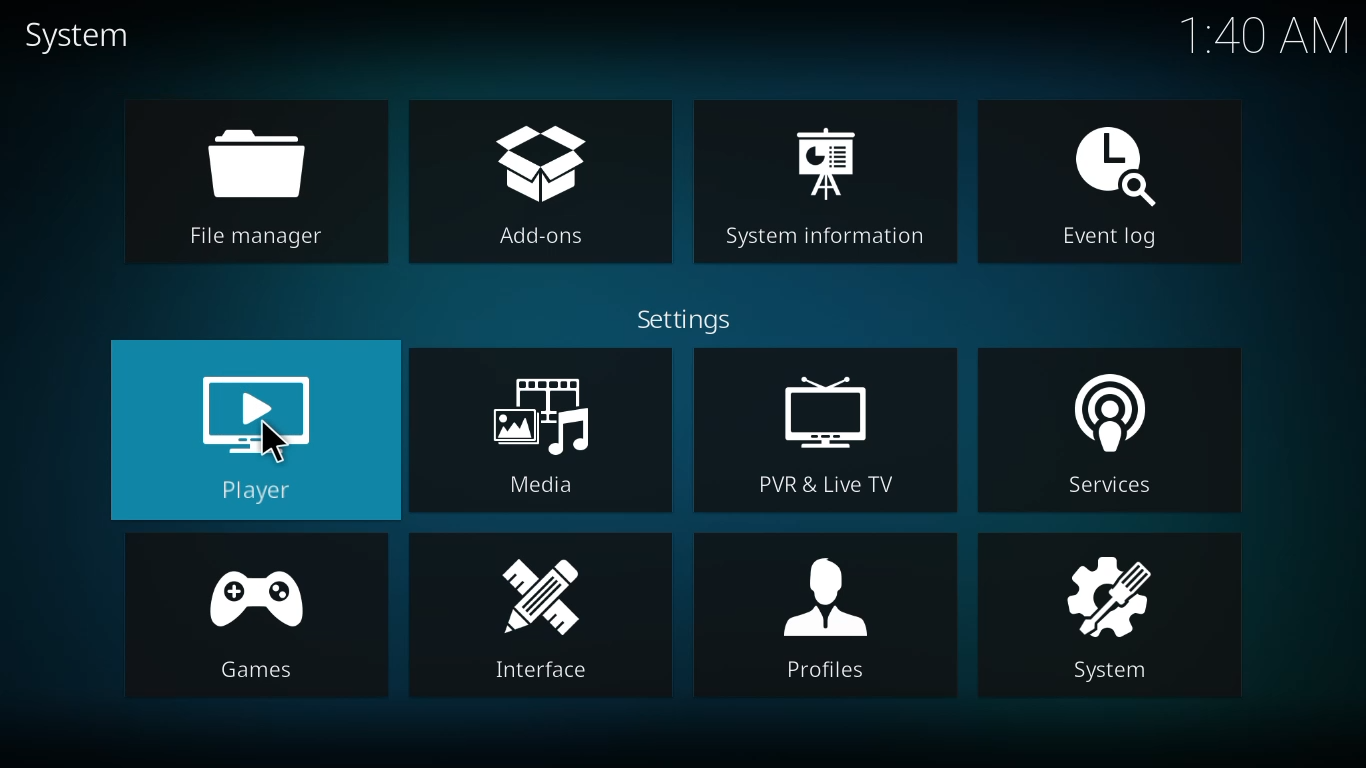 This screenshot has height=768, width=1366. I want to click on services, so click(1110, 433).